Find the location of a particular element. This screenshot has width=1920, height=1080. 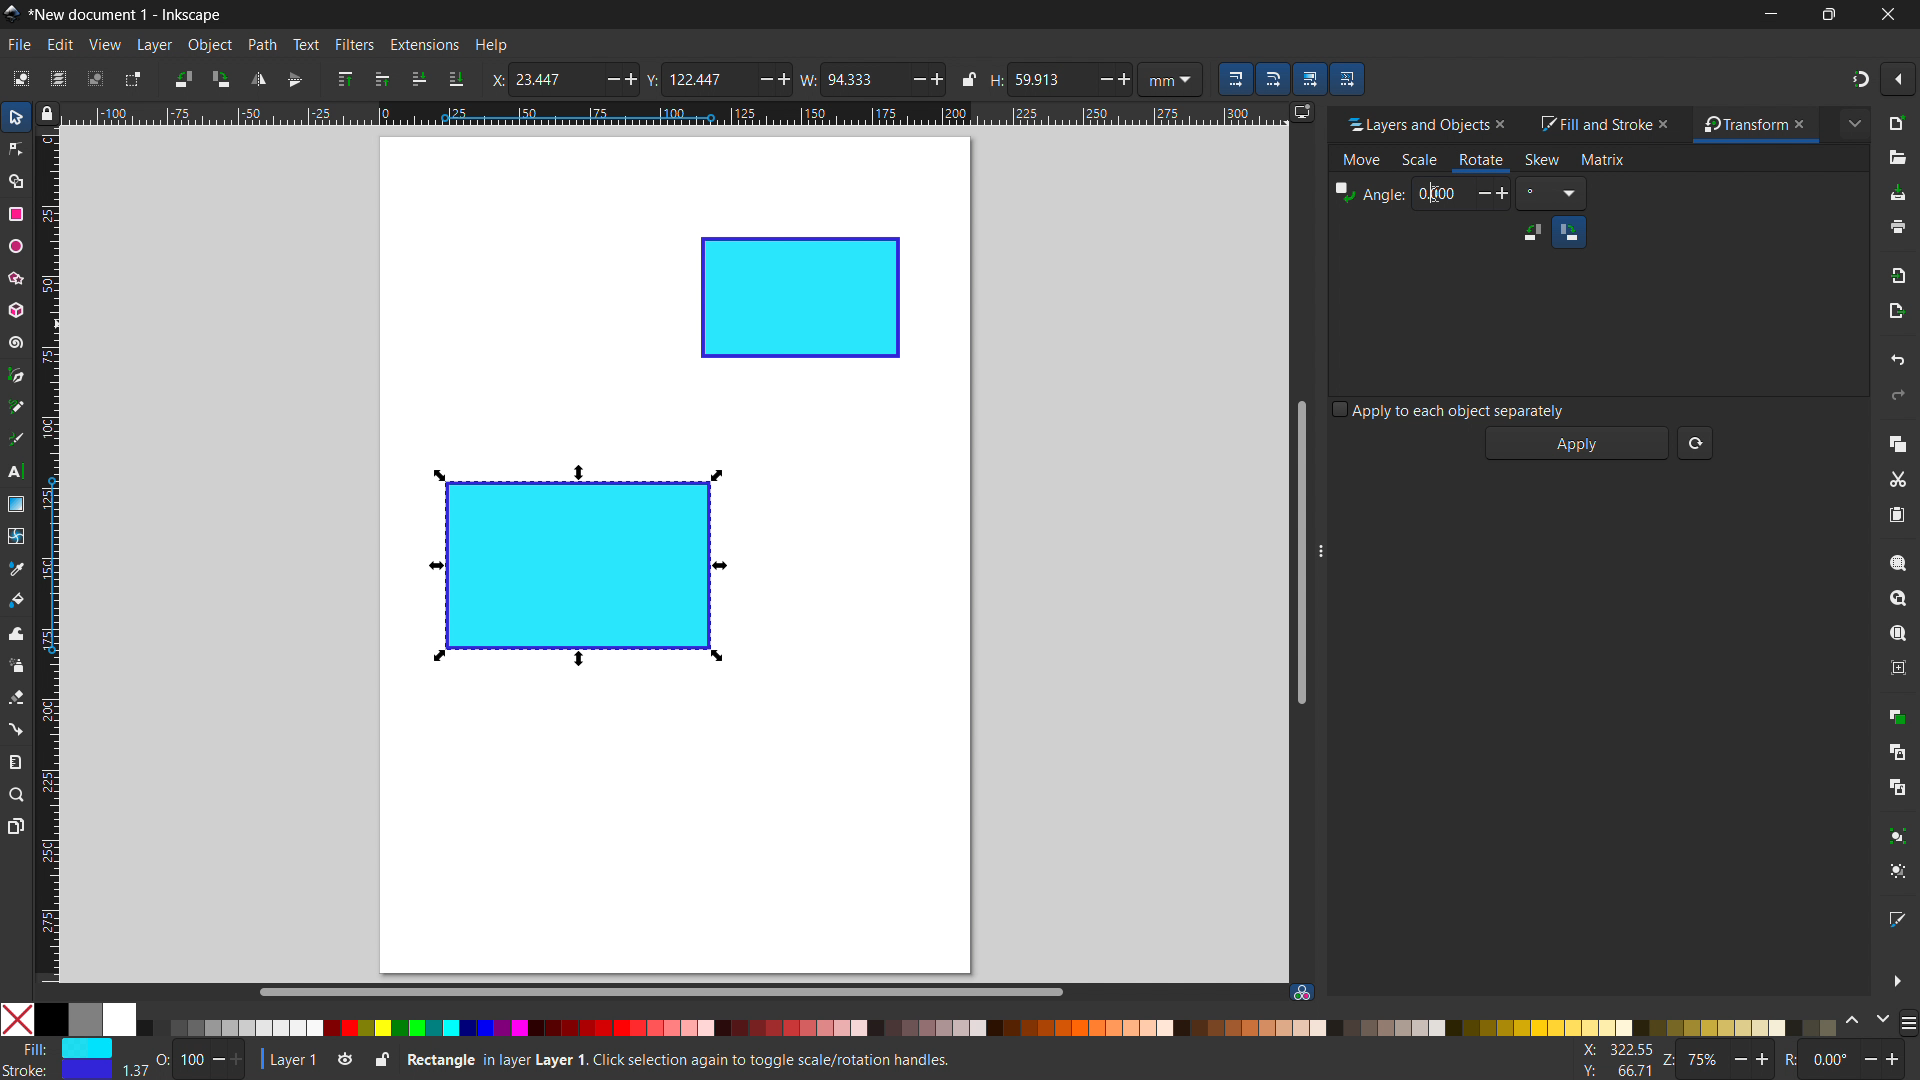

text tool is located at coordinates (16, 473).